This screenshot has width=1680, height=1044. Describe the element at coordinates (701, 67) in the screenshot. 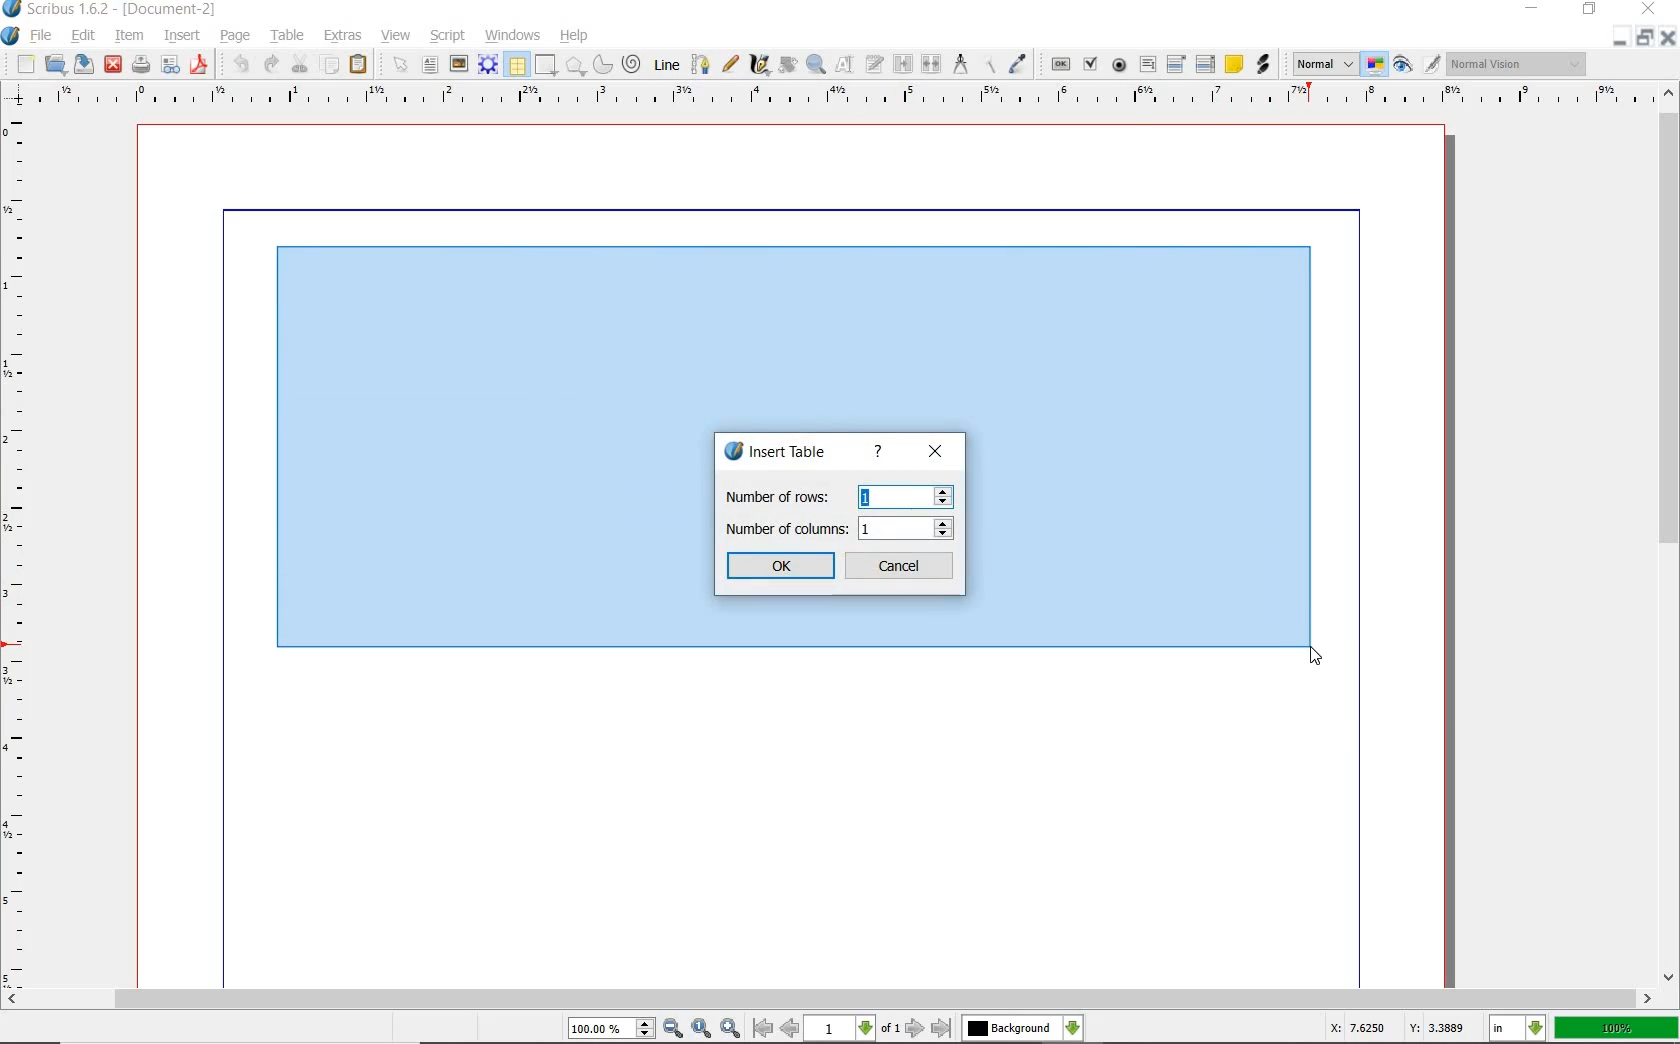

I see `bezier curve` at that location.